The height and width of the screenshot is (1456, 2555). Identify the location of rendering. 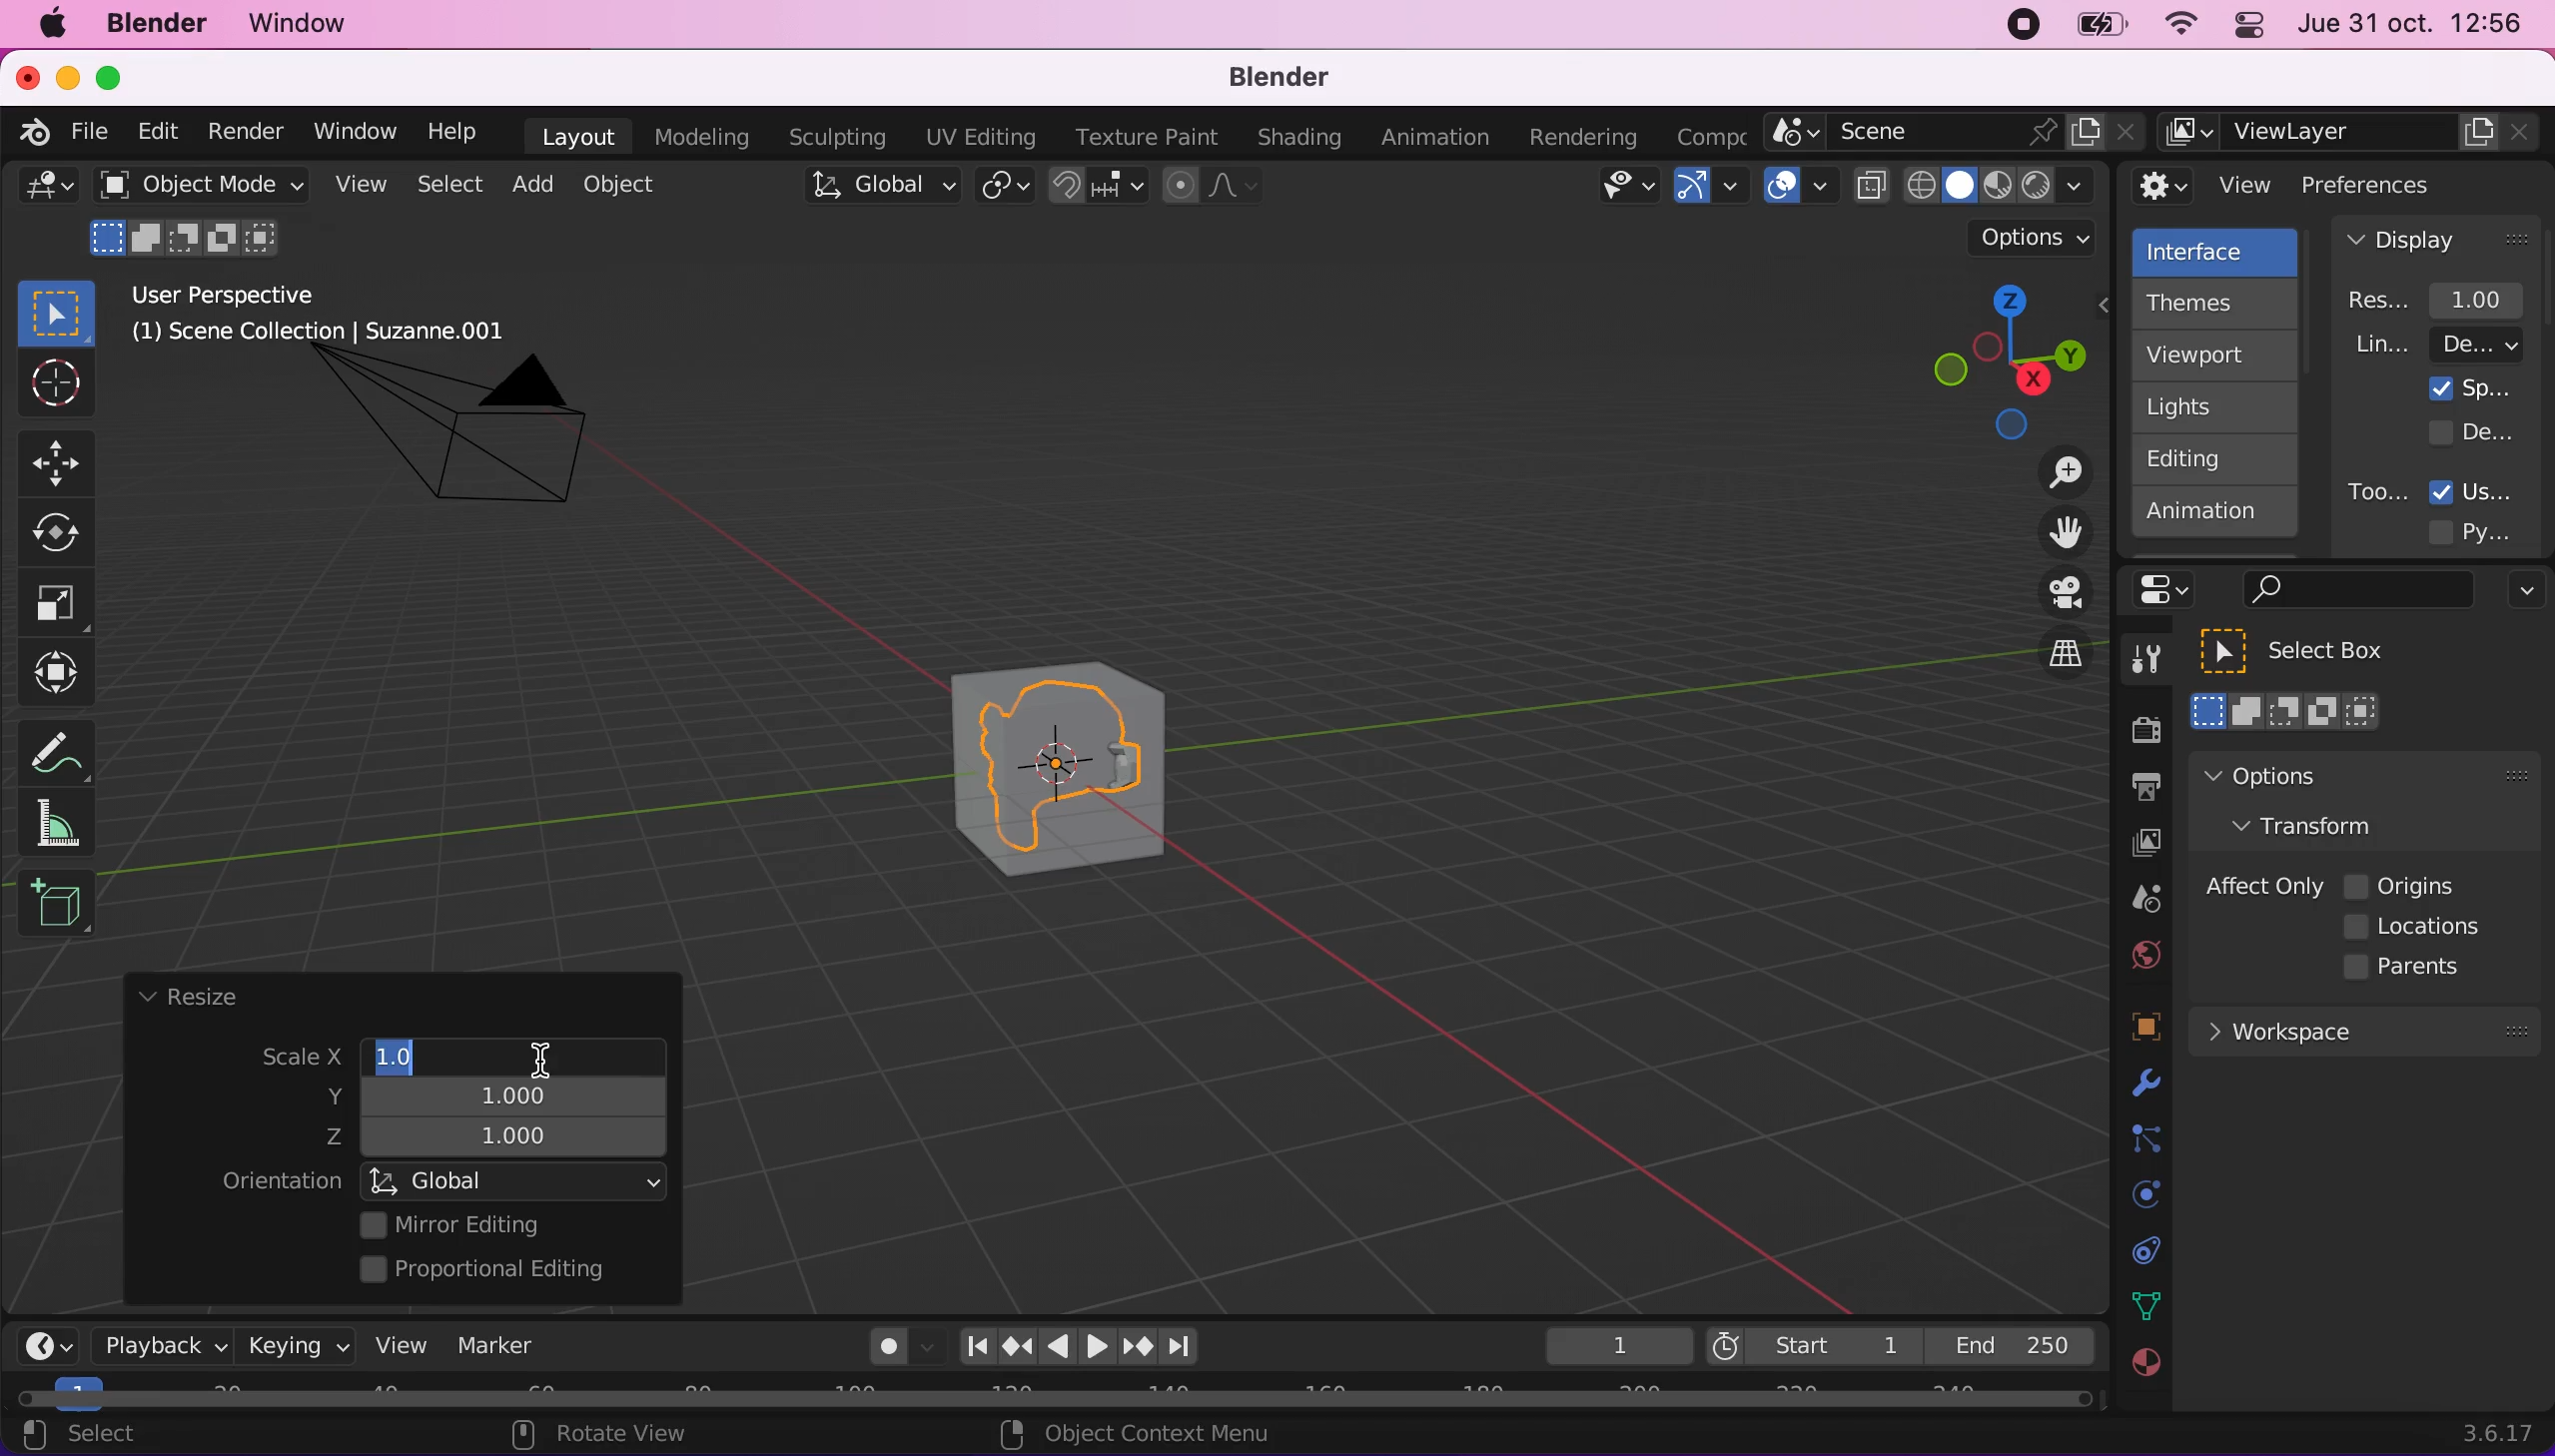
(1584, 138).